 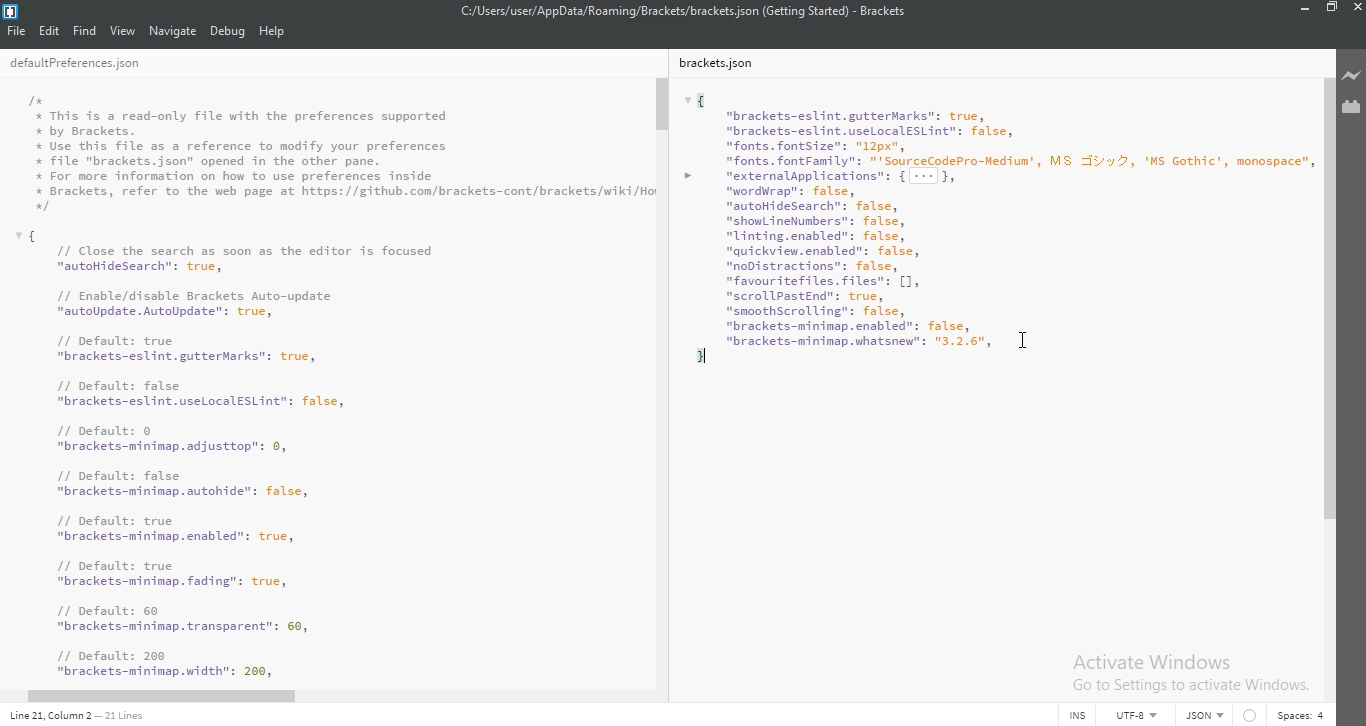 What do you see at coordinates (687, 10) in the screenshot?
I see `C:/Users/user/AppData/Roaming/Brackets/brackets.json (Getting Started) - Brackets` at bounding box center [687, 10].